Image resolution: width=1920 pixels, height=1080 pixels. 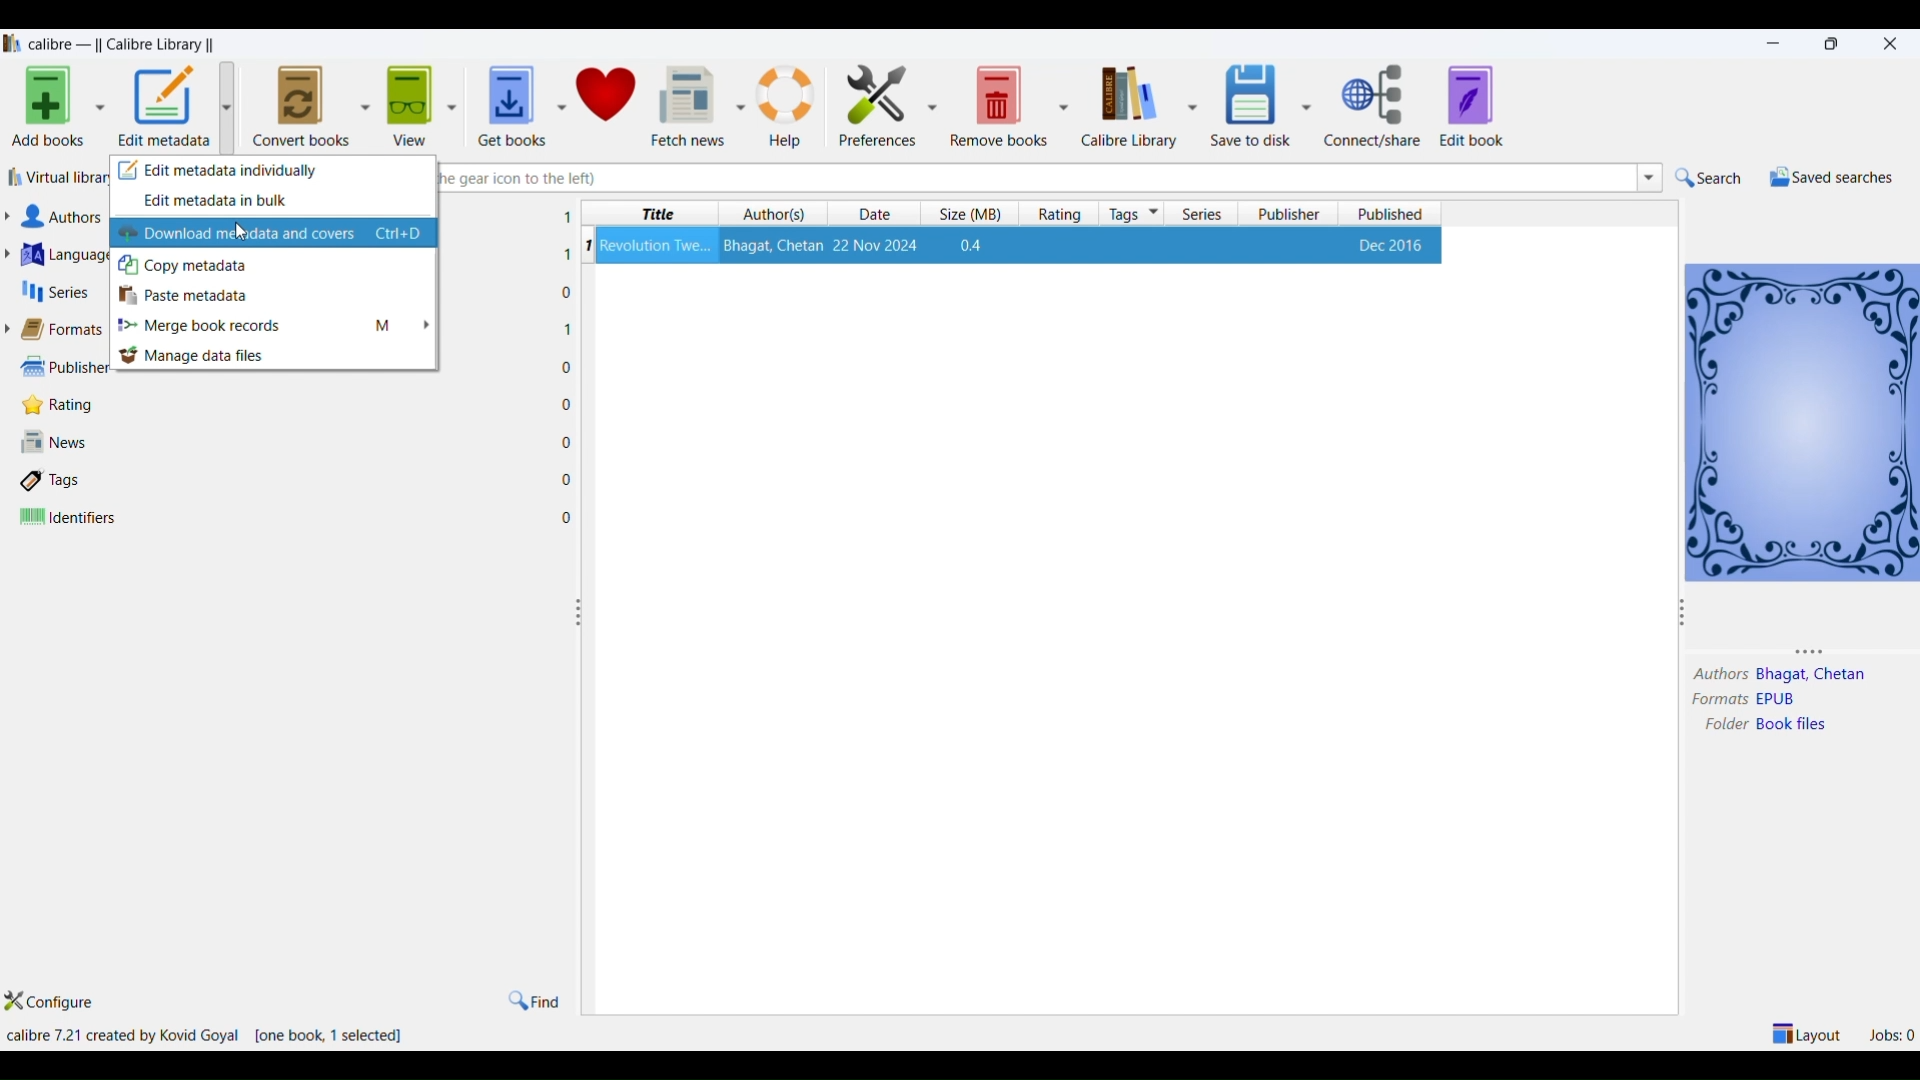 What do you see at coordinates (1376, 106) in the screenshot?
I see `Connect/share` at bounding box center [1376, 106].